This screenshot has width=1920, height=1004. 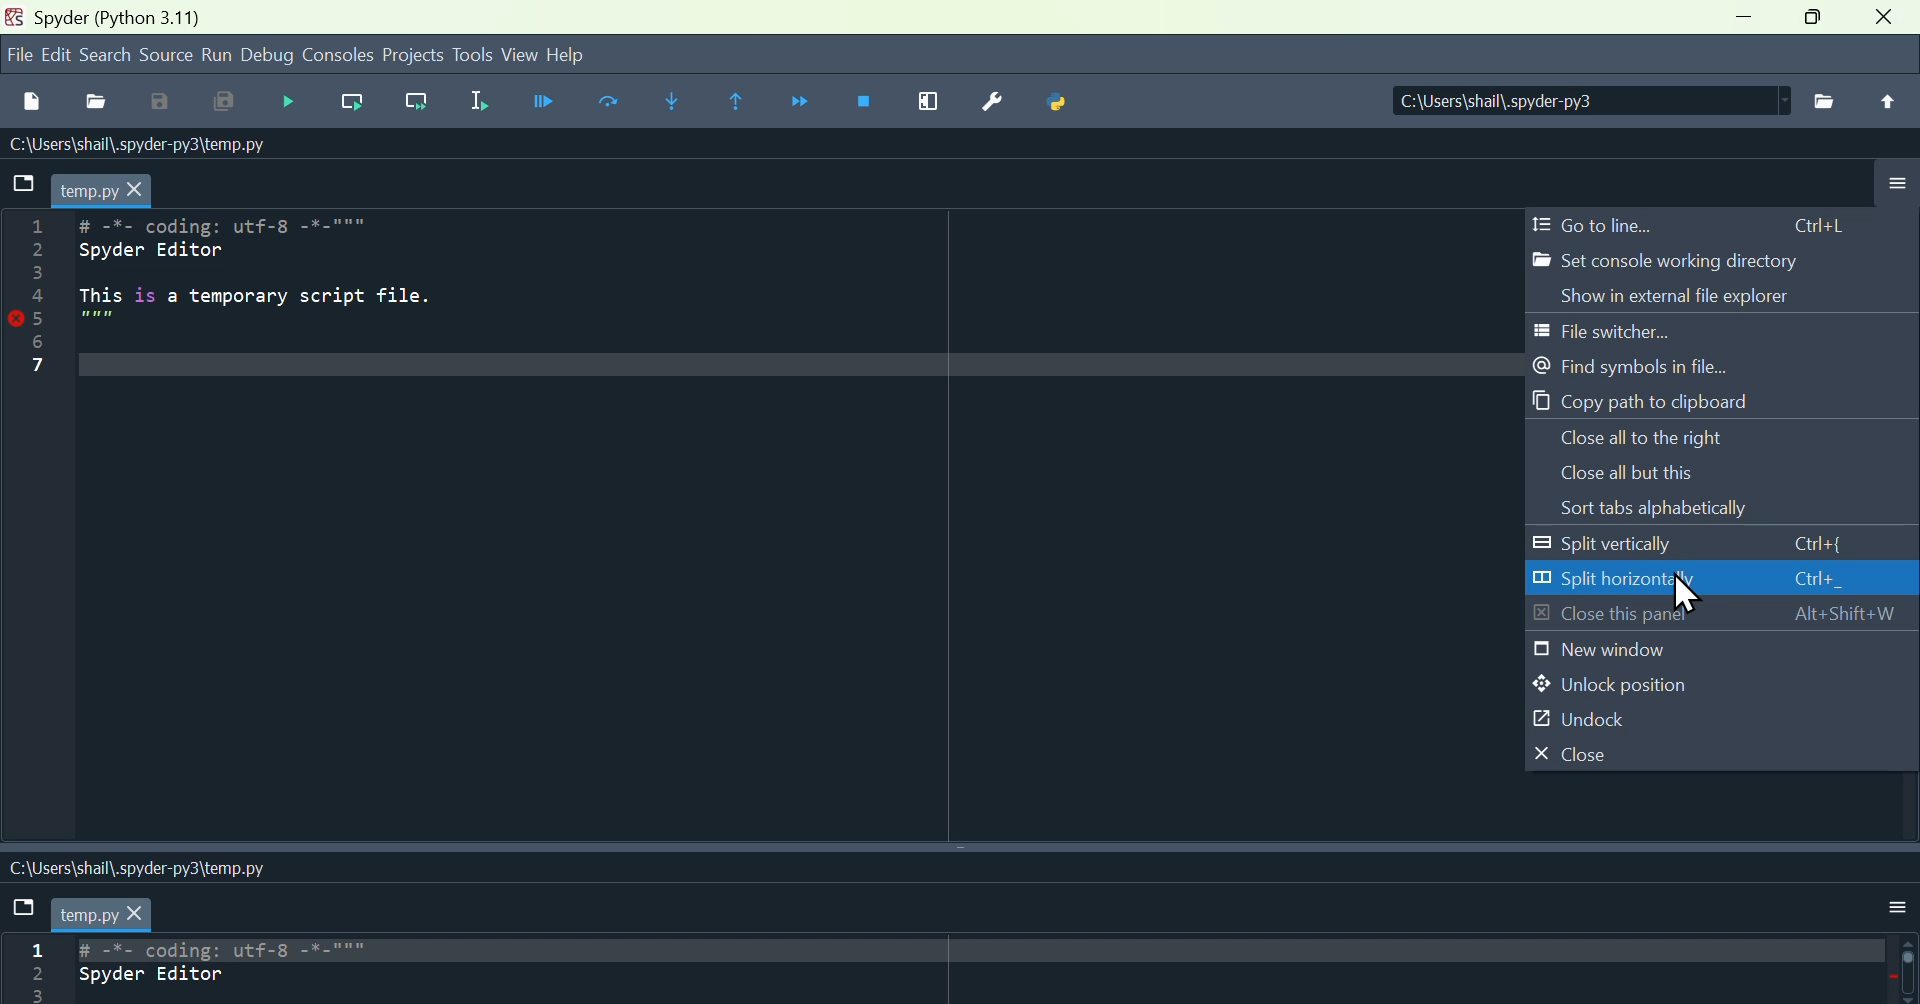 What do you see at coordinates (1616, 649) in the screenshot?
I see `New window` at bounding box center [1616, 649].